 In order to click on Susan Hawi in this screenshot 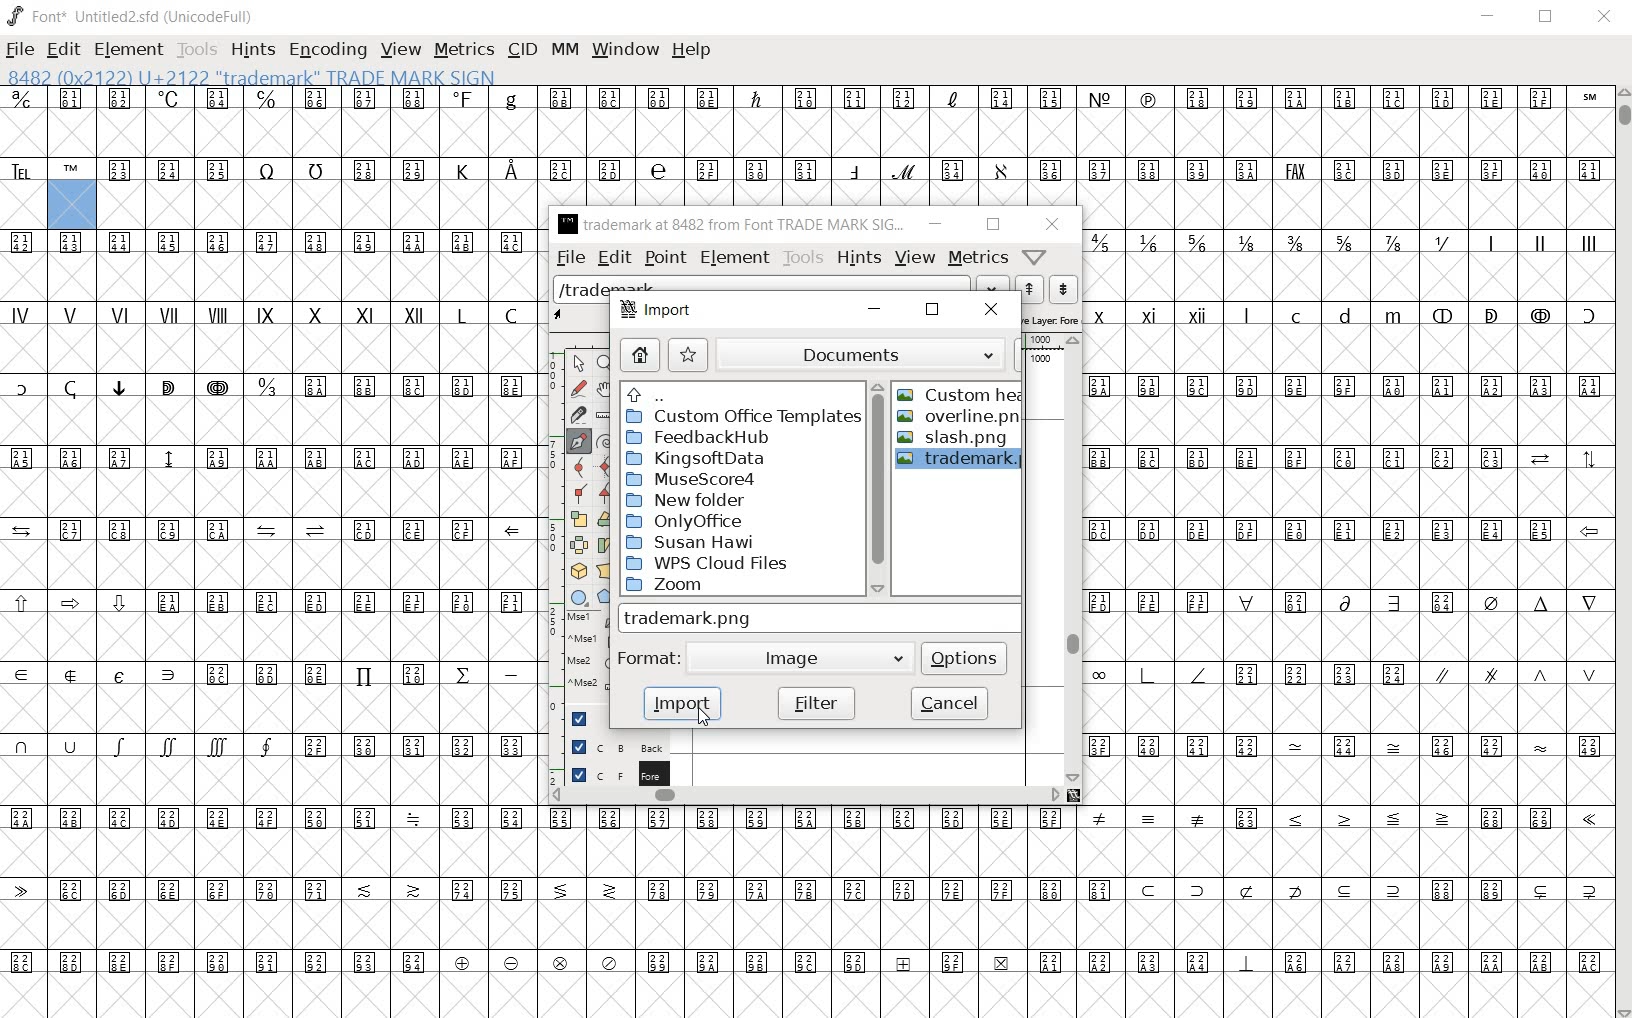, I will do `click(692, 542)`.